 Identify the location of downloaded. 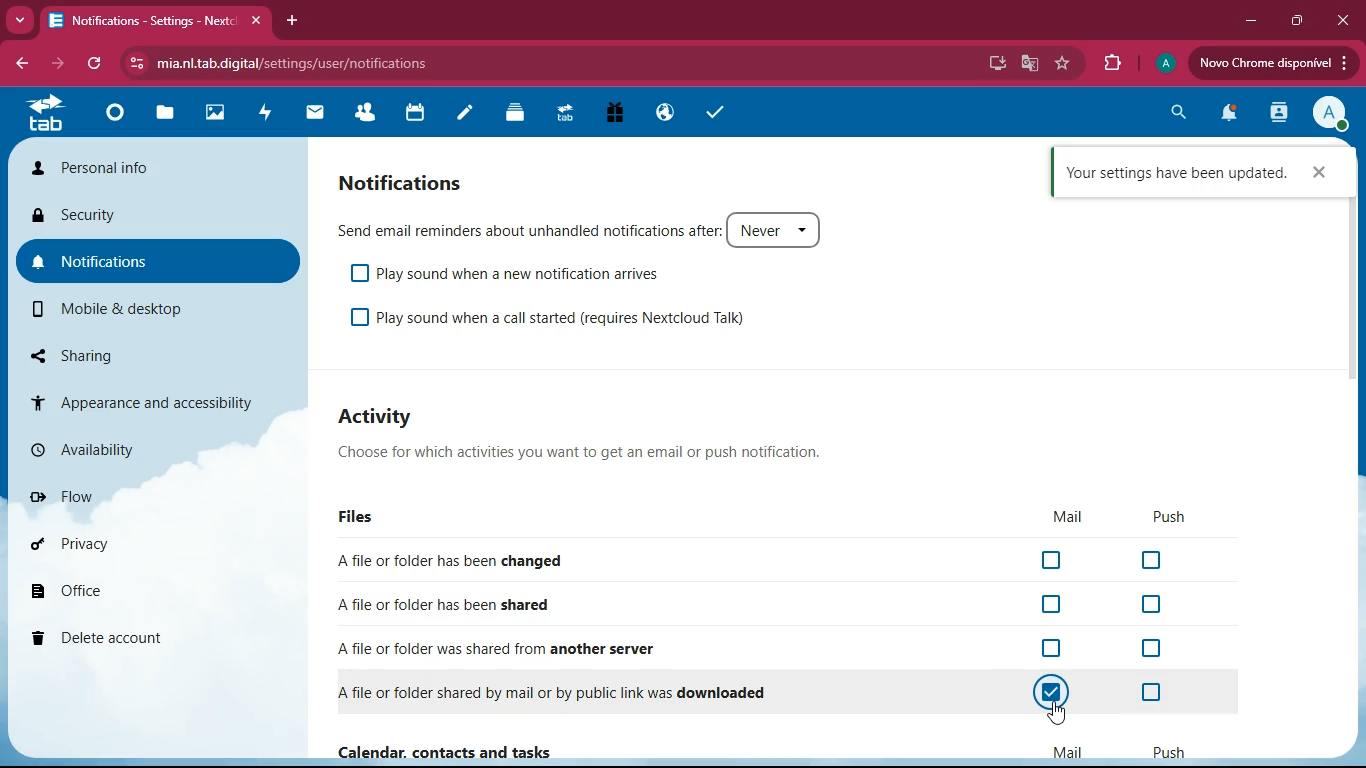
(571, 693).